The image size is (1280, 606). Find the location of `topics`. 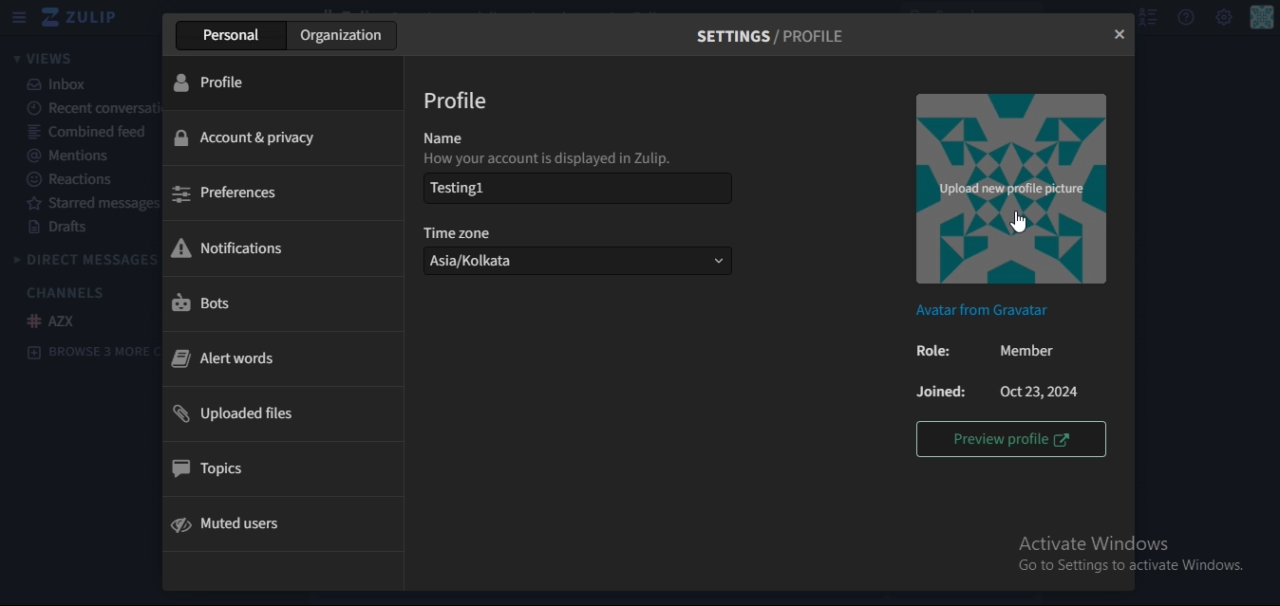

topics is located at coordinates (218, 469).